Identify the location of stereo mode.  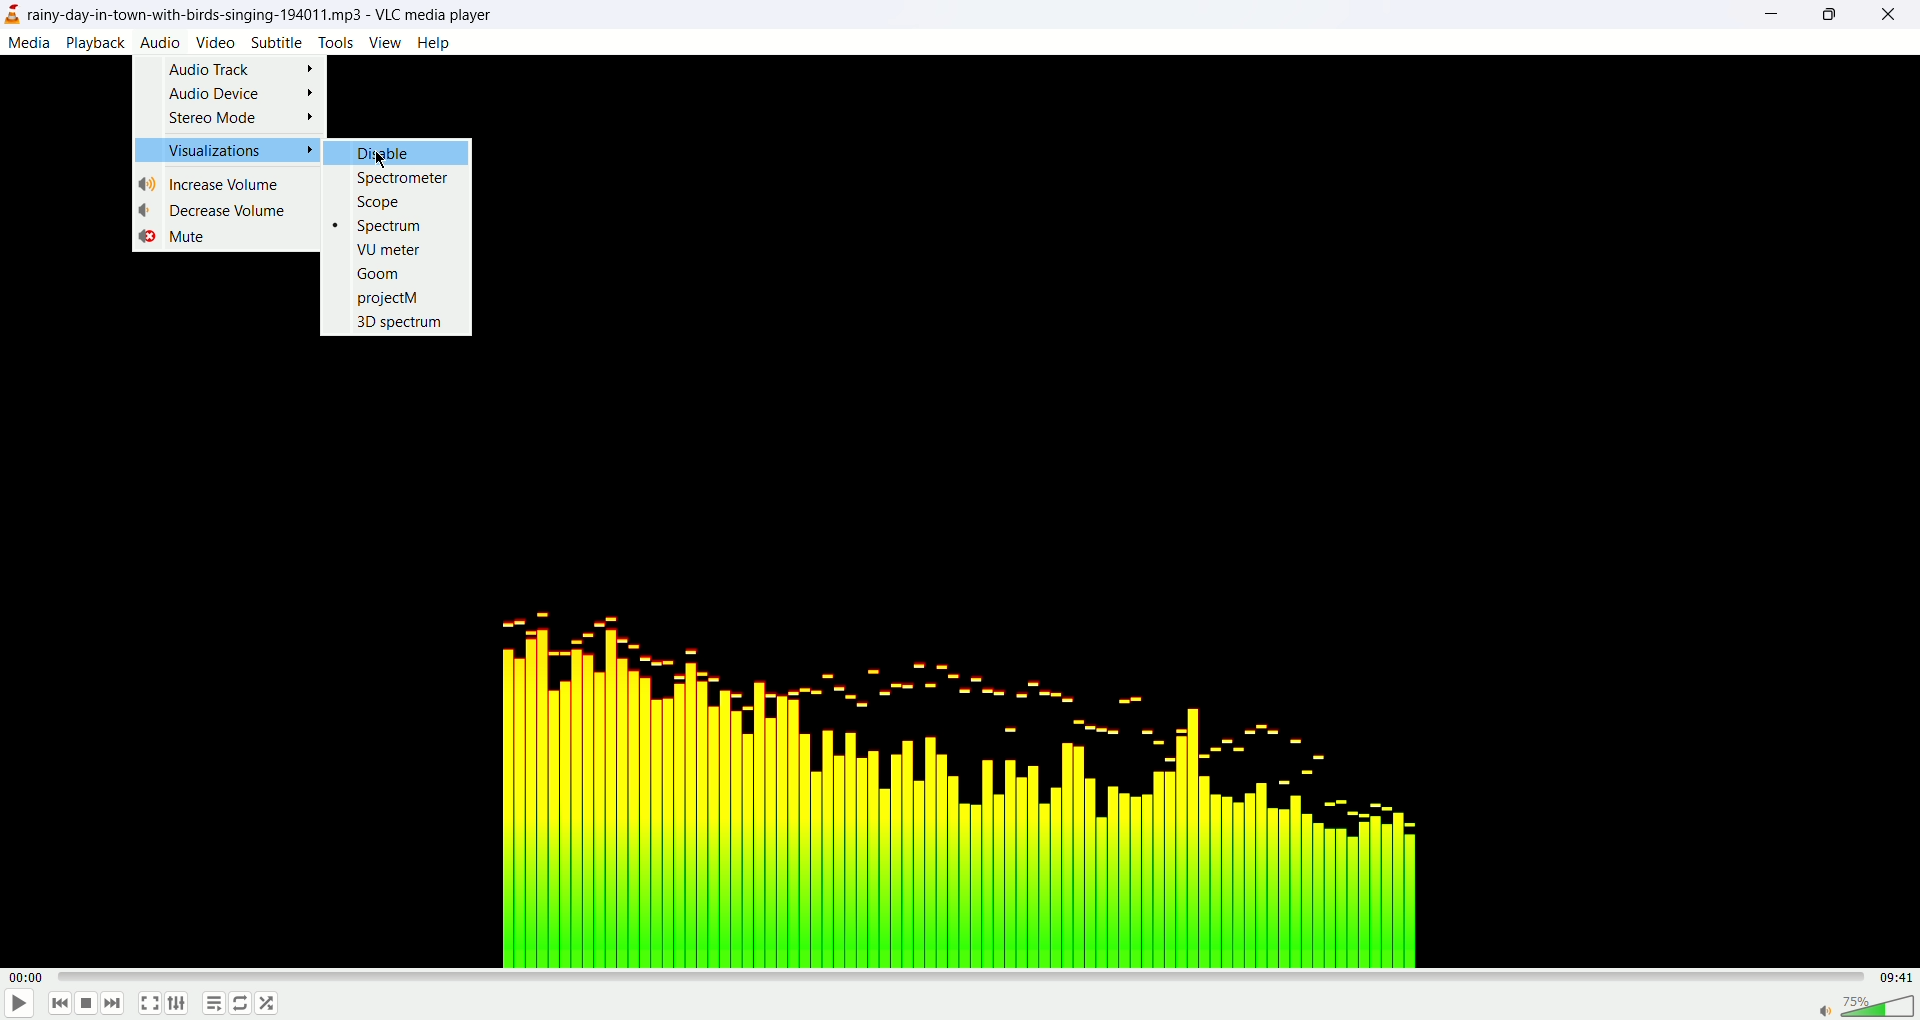
(241, 119).